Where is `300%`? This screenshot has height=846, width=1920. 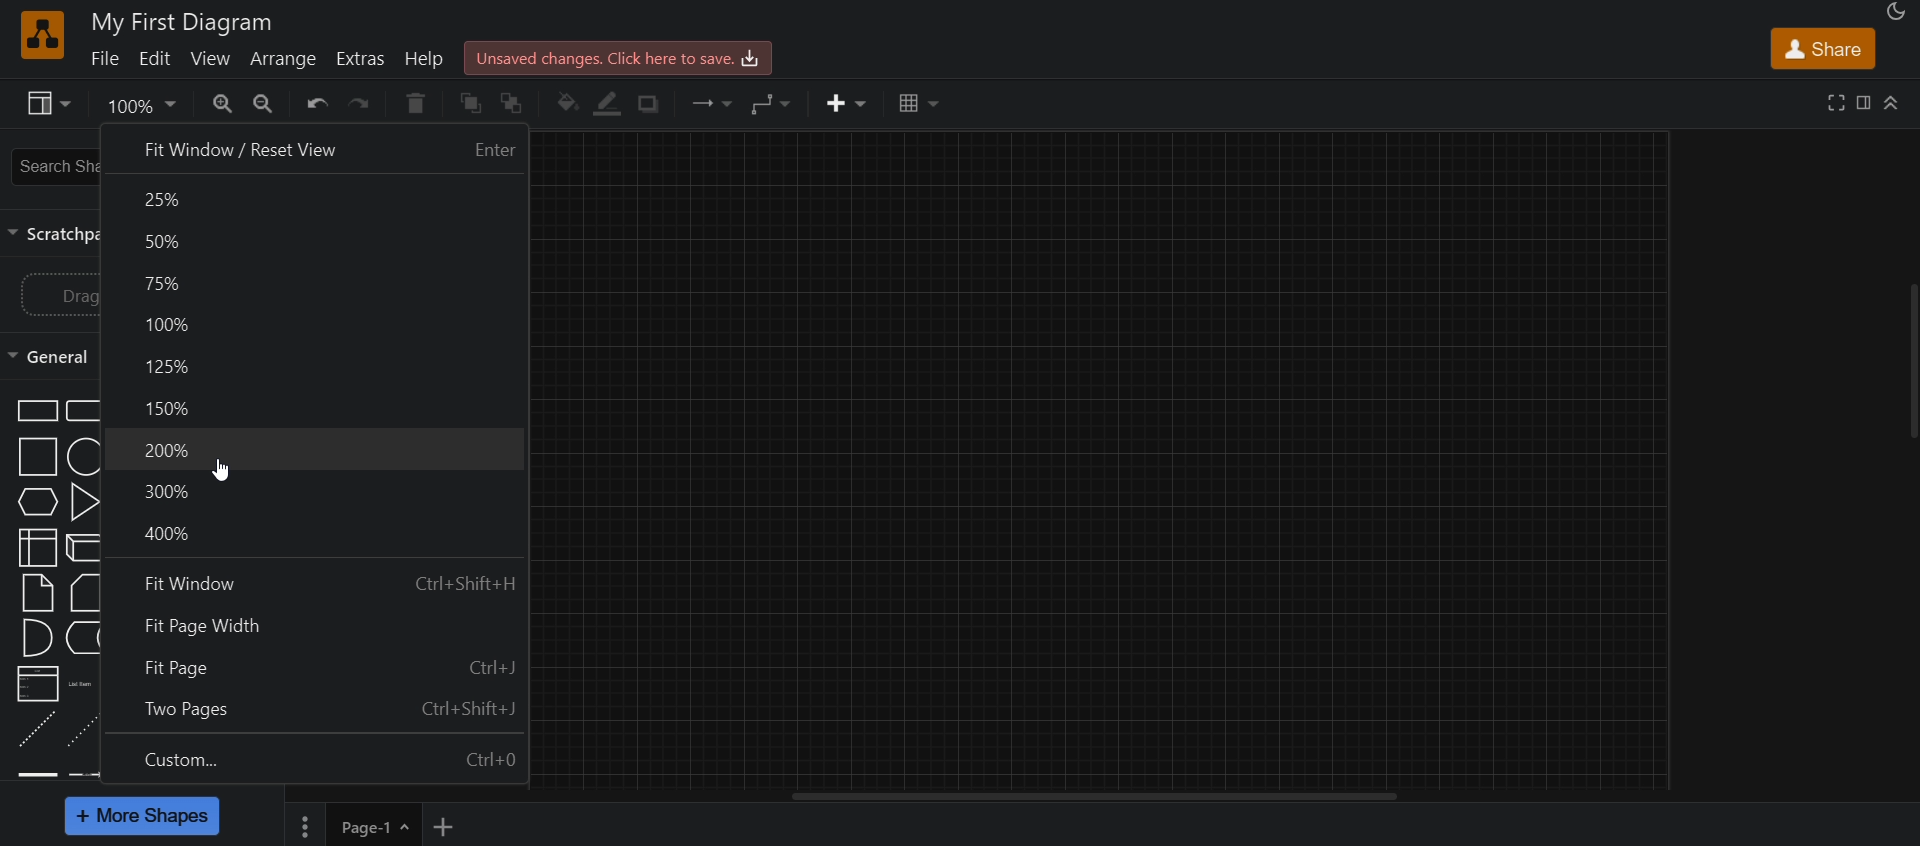 300% is located at coordinates (327, 494).